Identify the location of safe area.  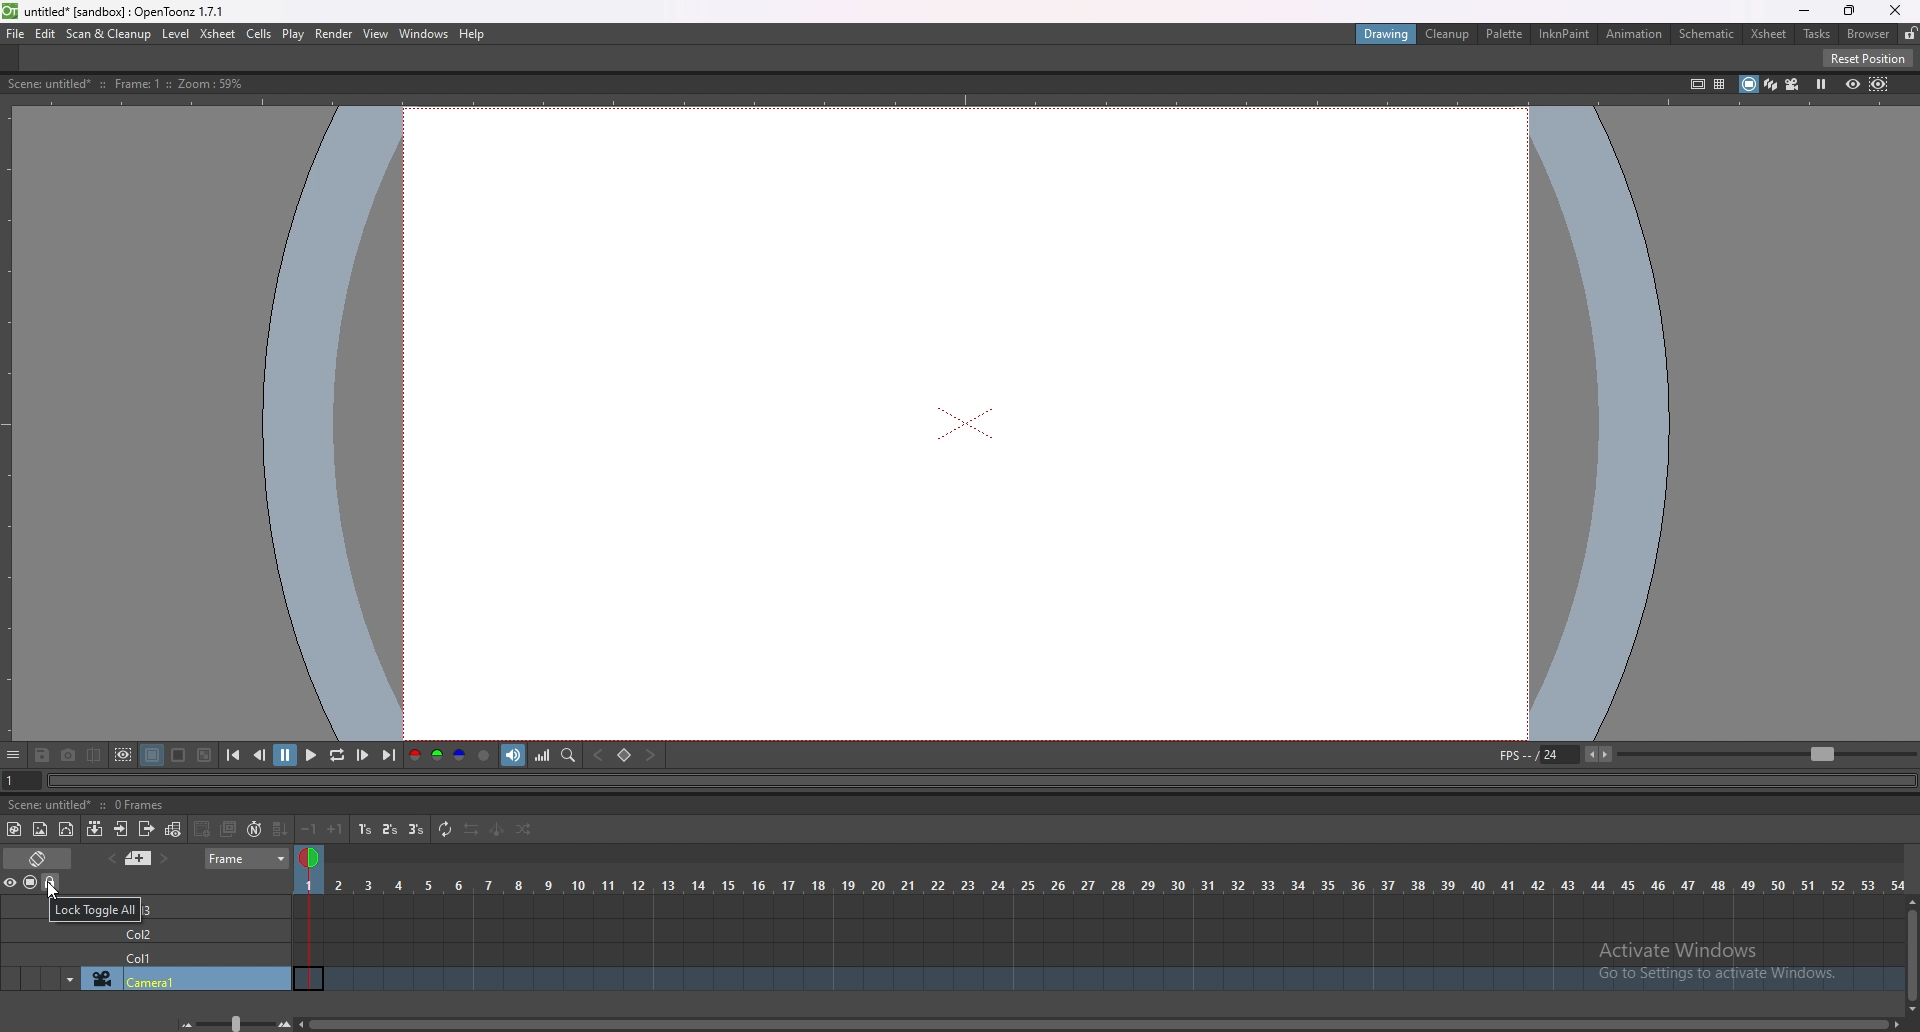
(1696, 83).